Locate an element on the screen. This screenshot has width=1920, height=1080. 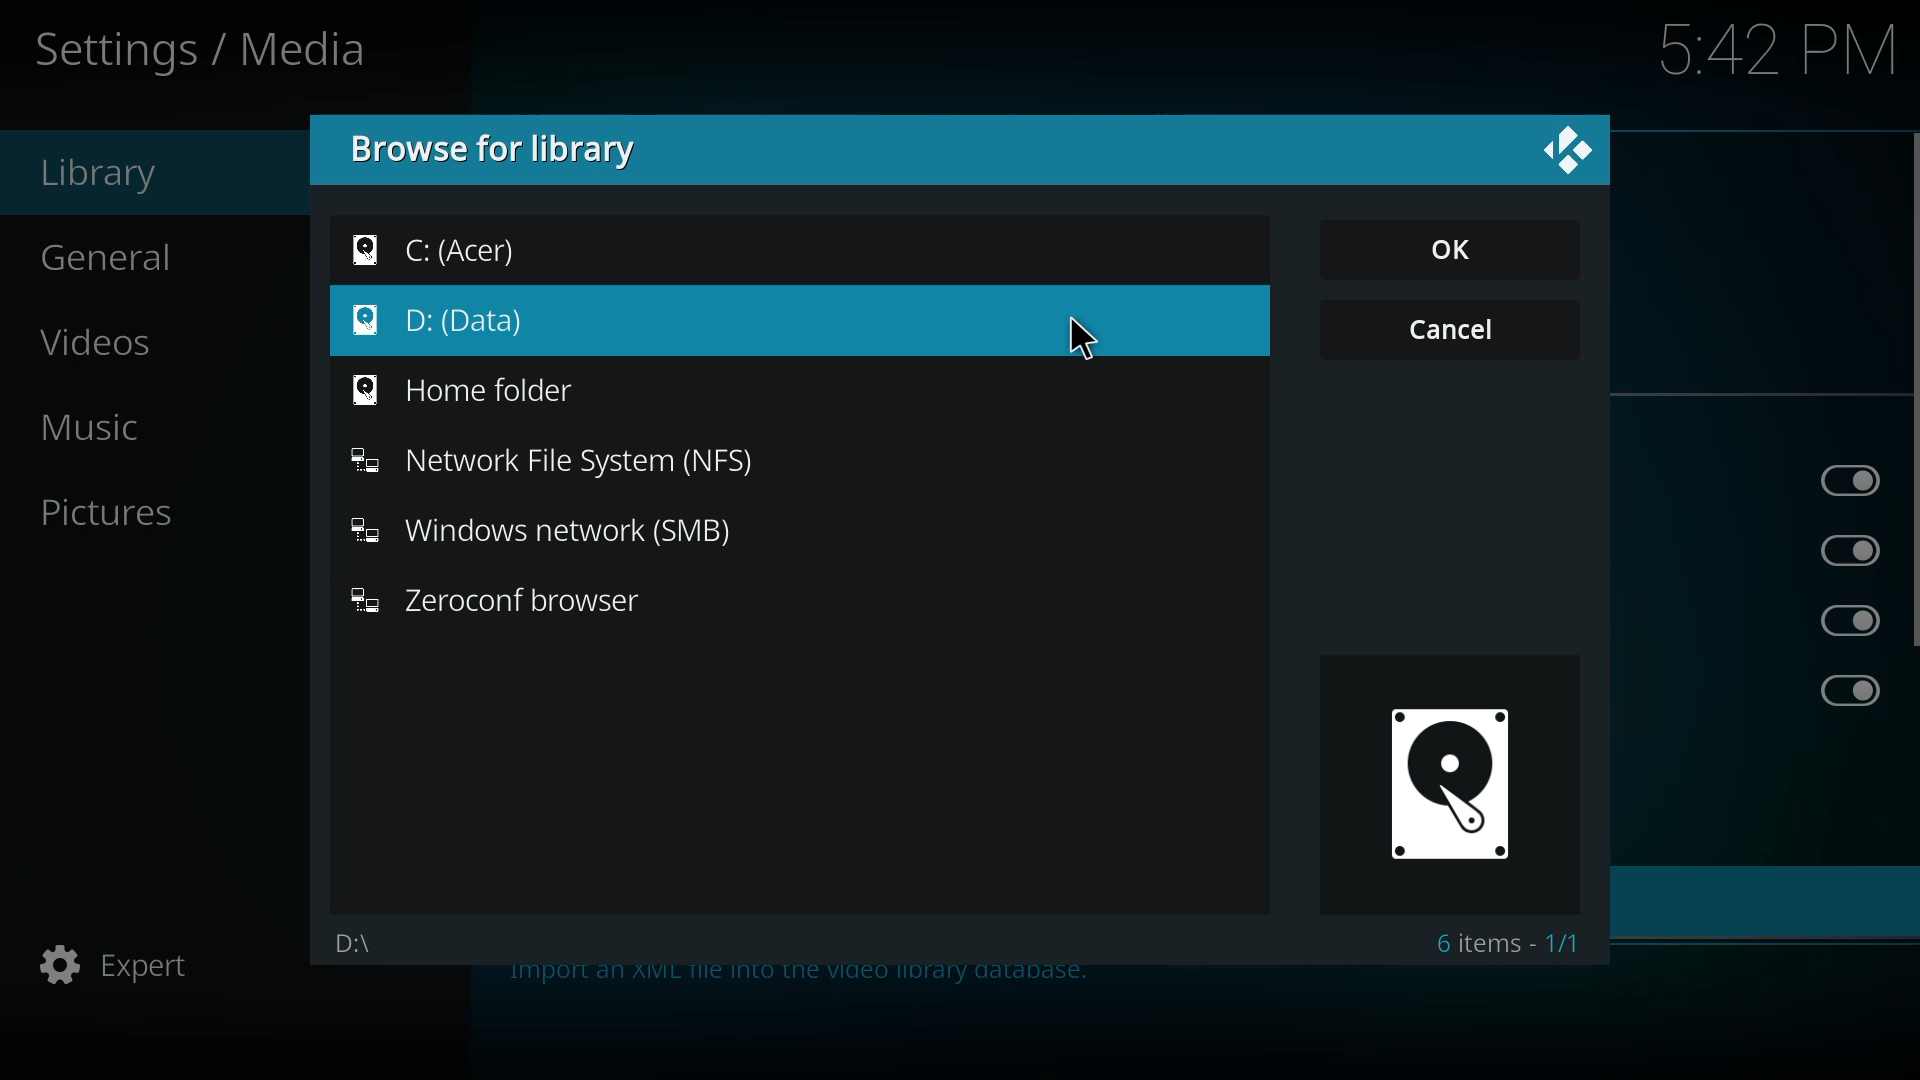
d is located at coordinates (446, 319).